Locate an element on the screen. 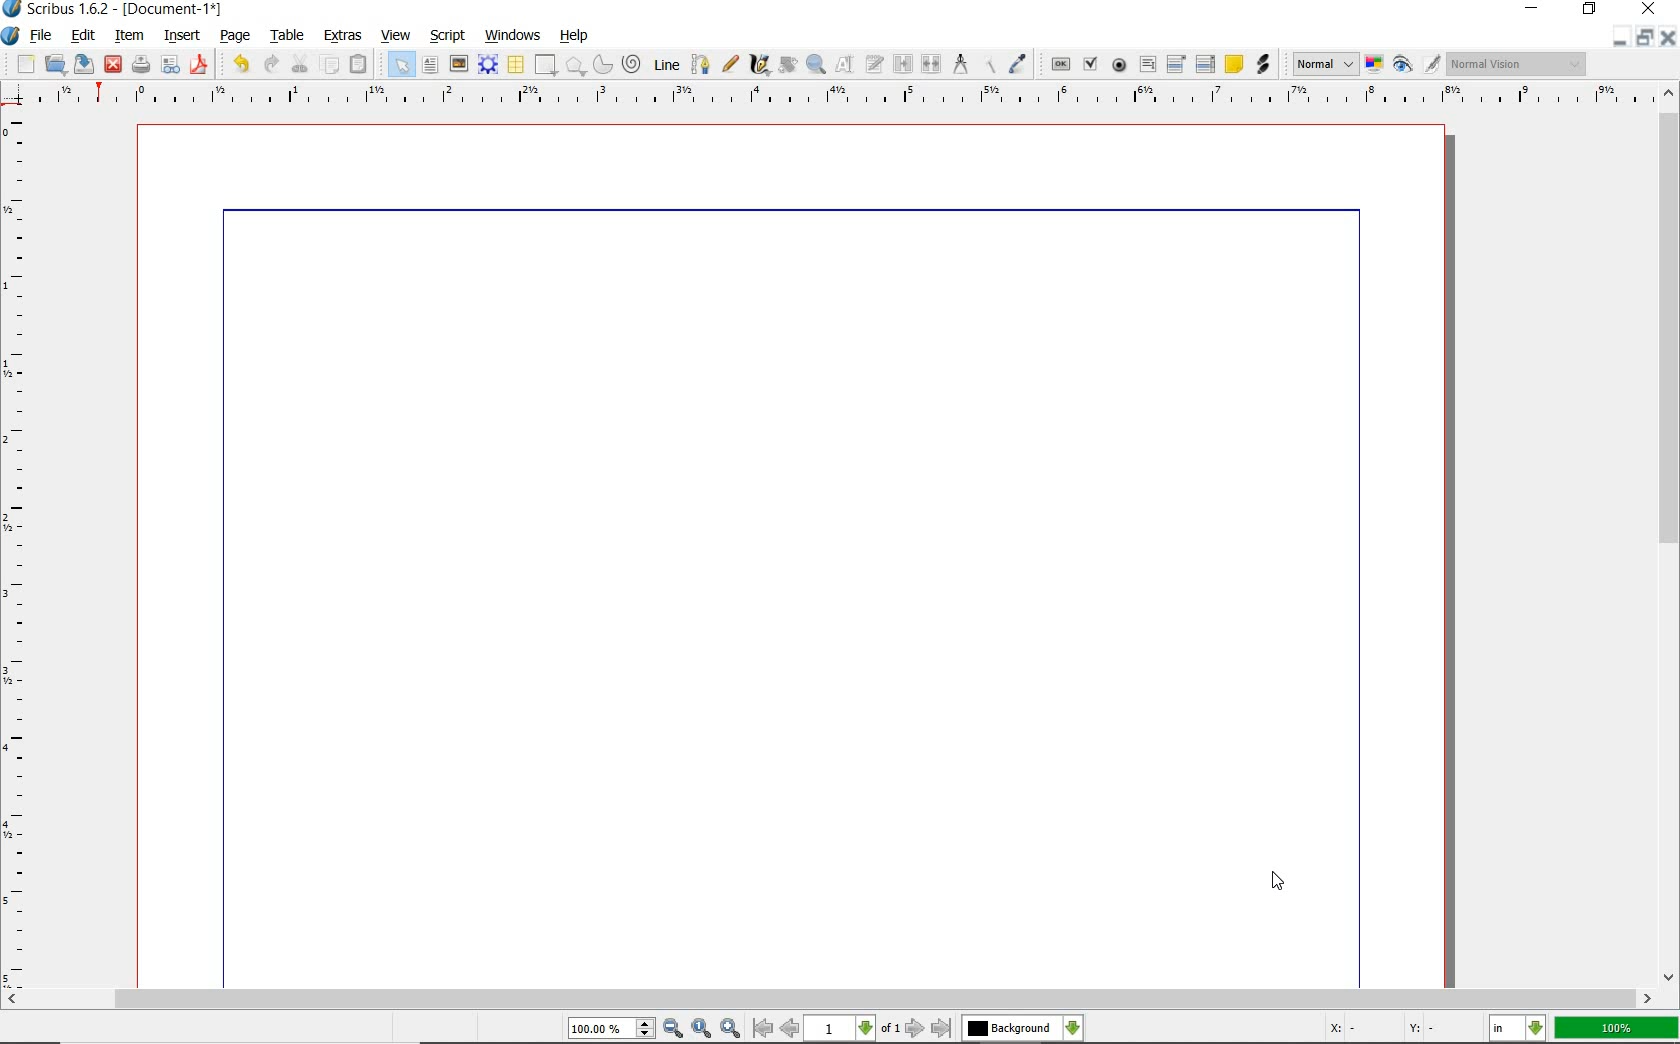 This screenshot has width=1680, height=1044. select the current unit is located at coordinates (1517, 1028).